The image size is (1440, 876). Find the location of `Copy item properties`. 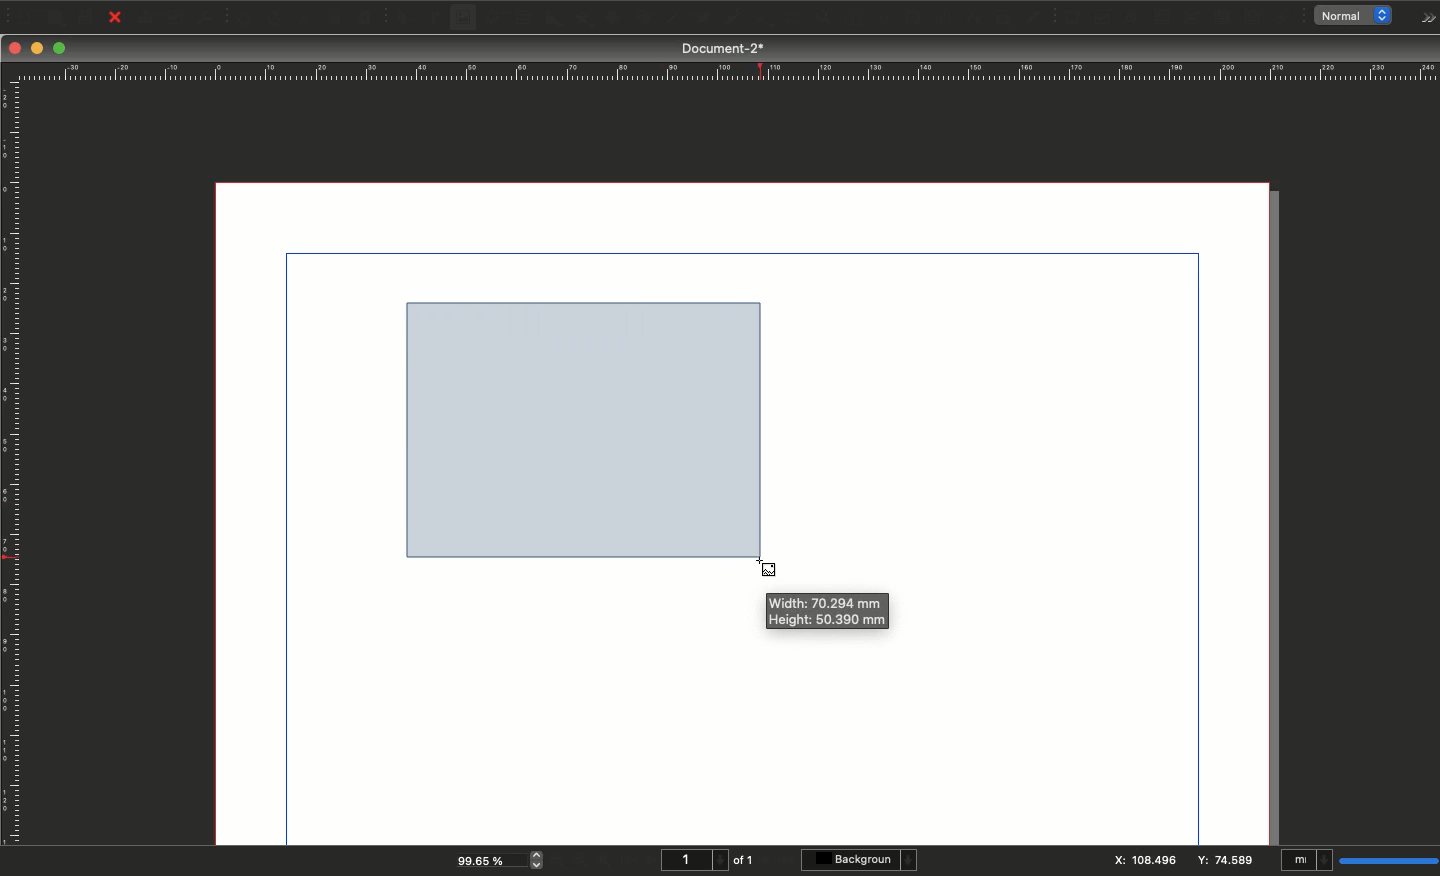

Copy item properties is located at coordinates (1000, 19).